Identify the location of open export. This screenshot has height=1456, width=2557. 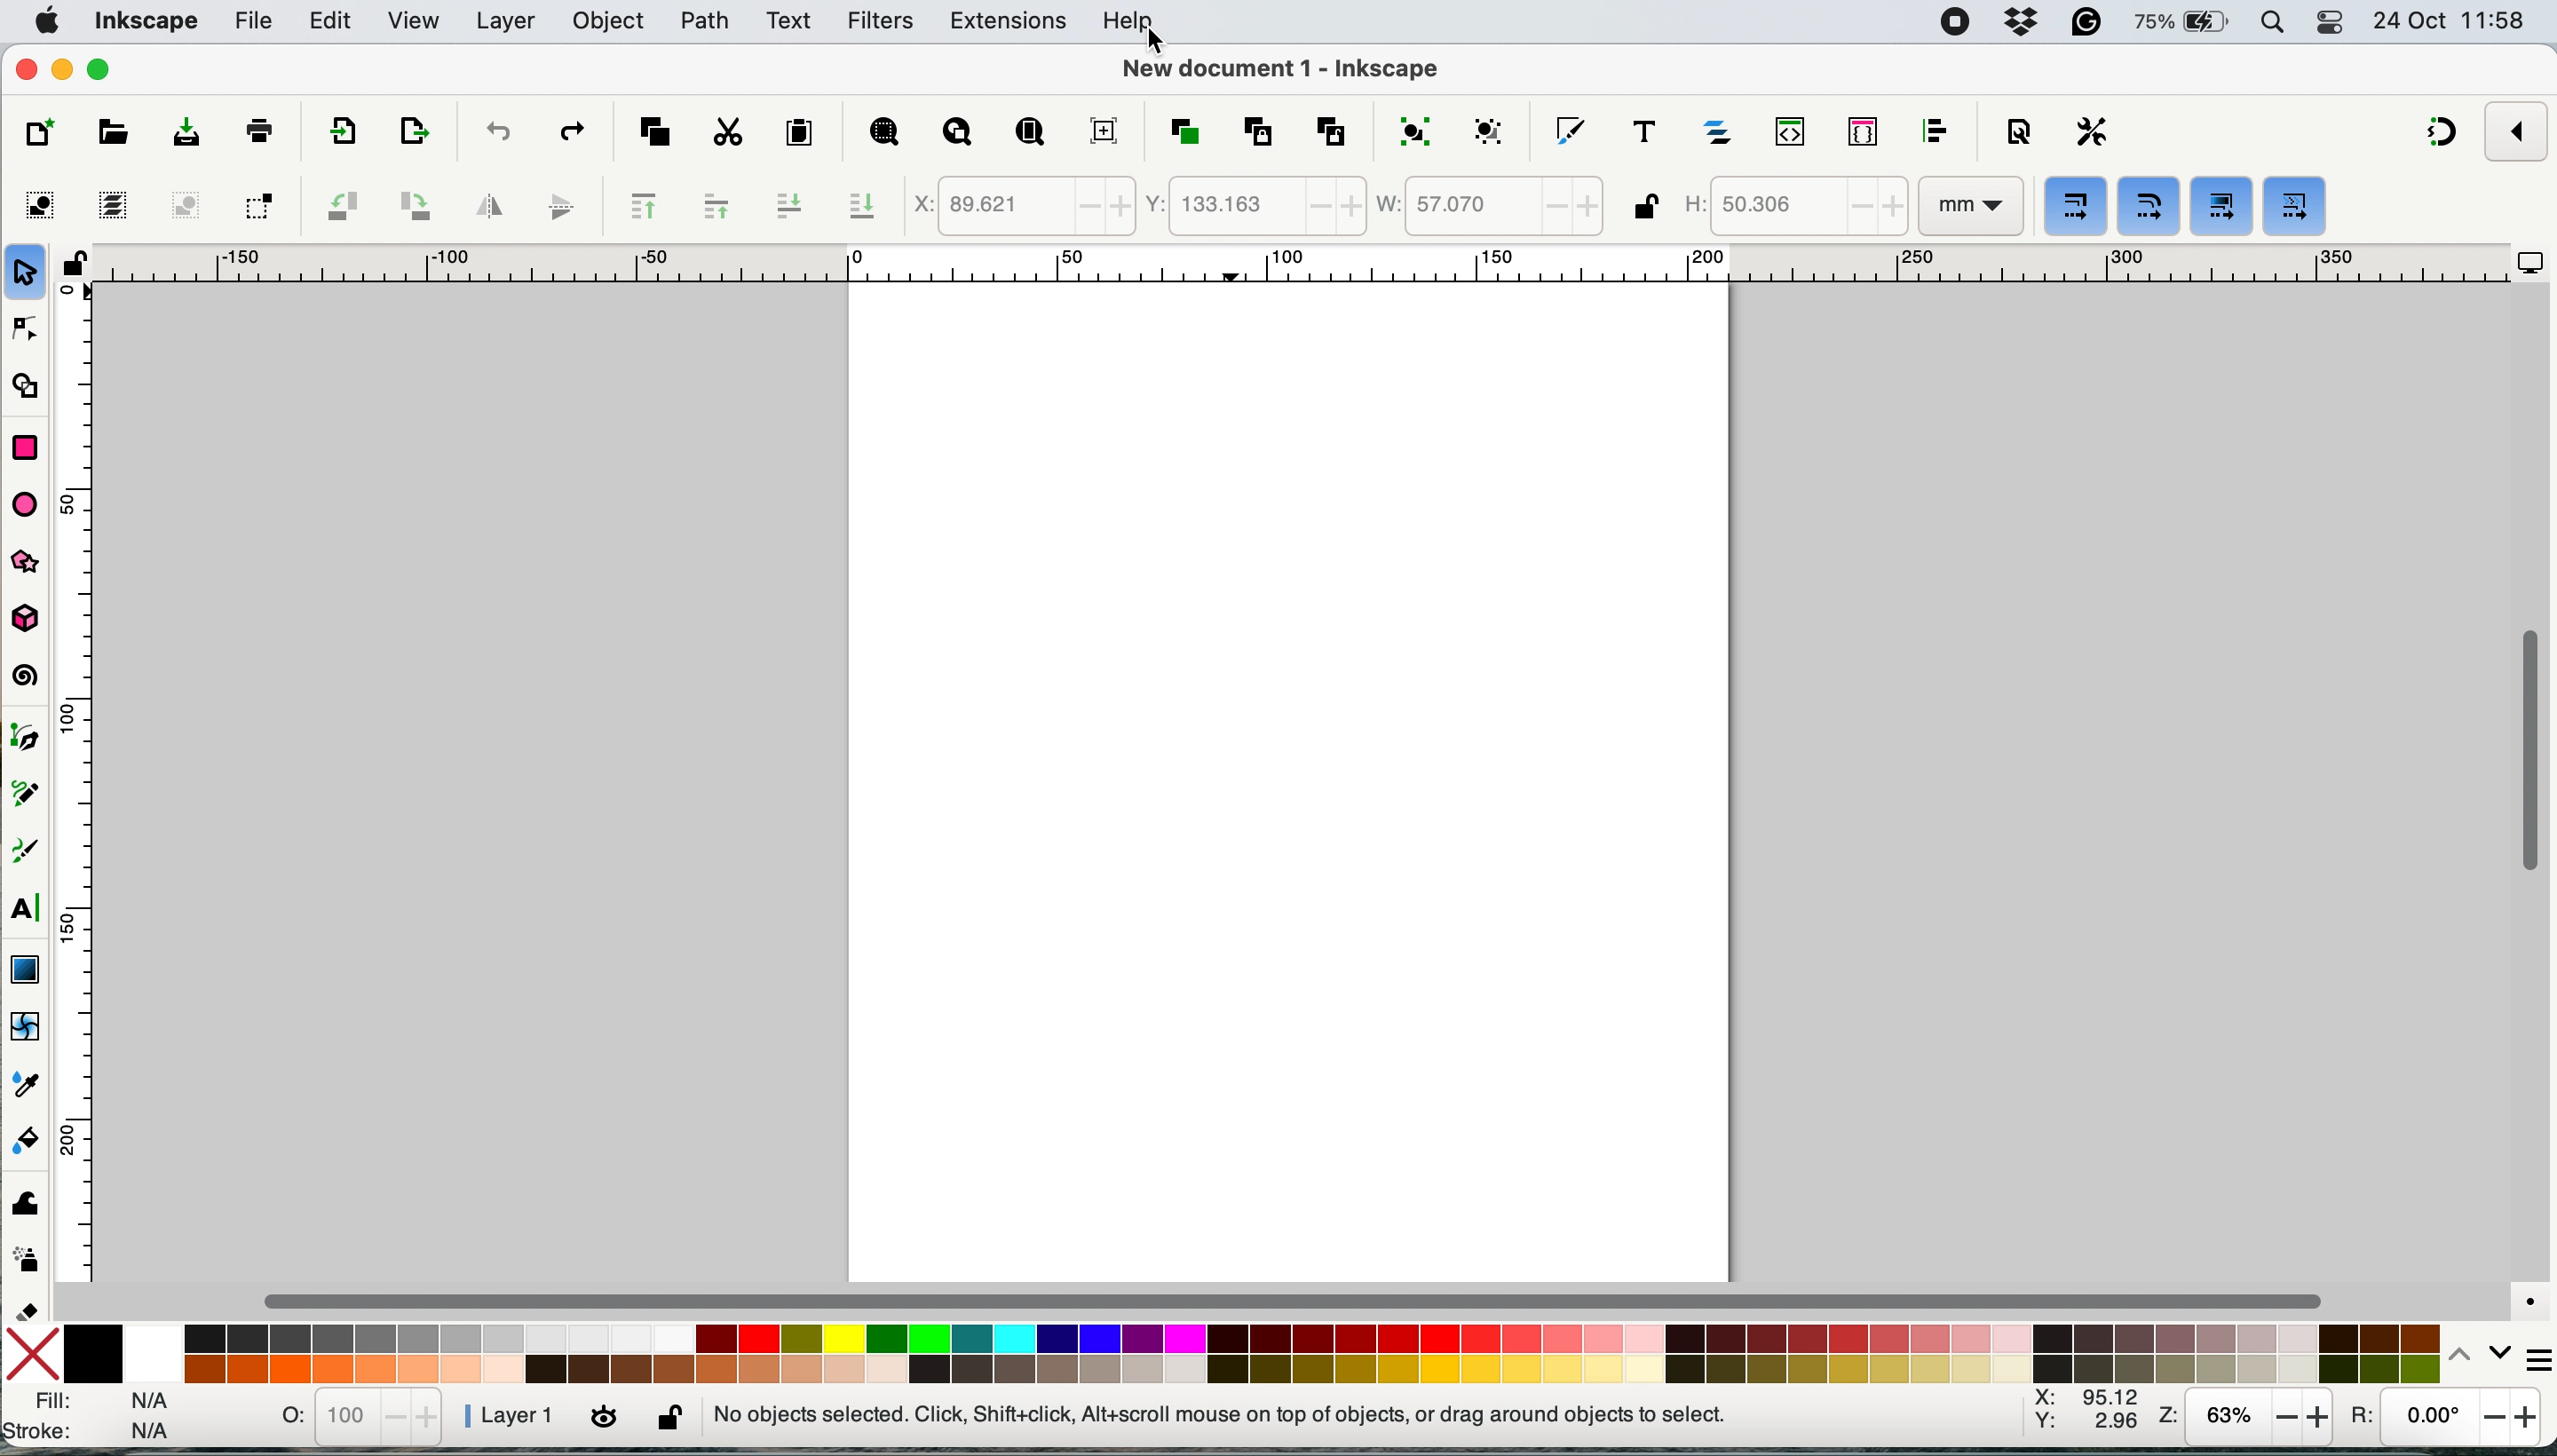
(415, 133).